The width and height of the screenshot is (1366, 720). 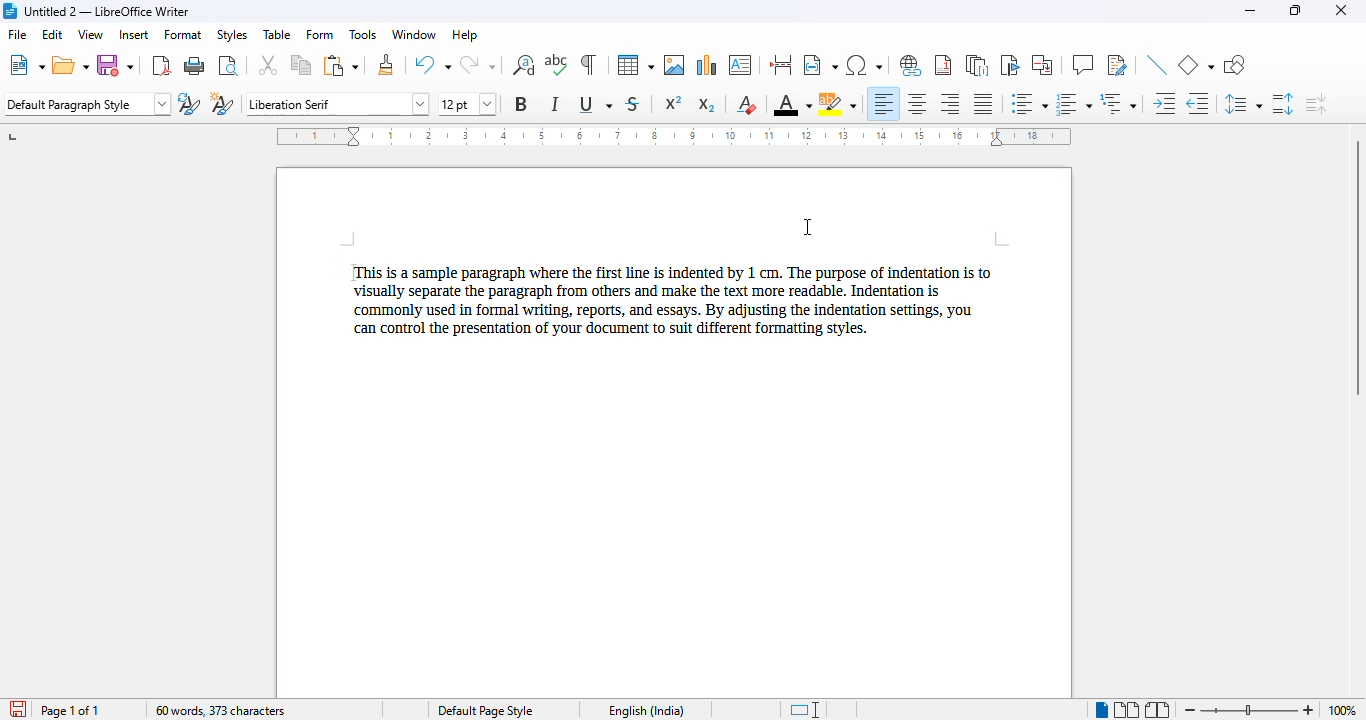 What do you see at coordinates (1009, 65) in the screenshot?
I see `insert bookmark` at bounding box center [1009, 65].